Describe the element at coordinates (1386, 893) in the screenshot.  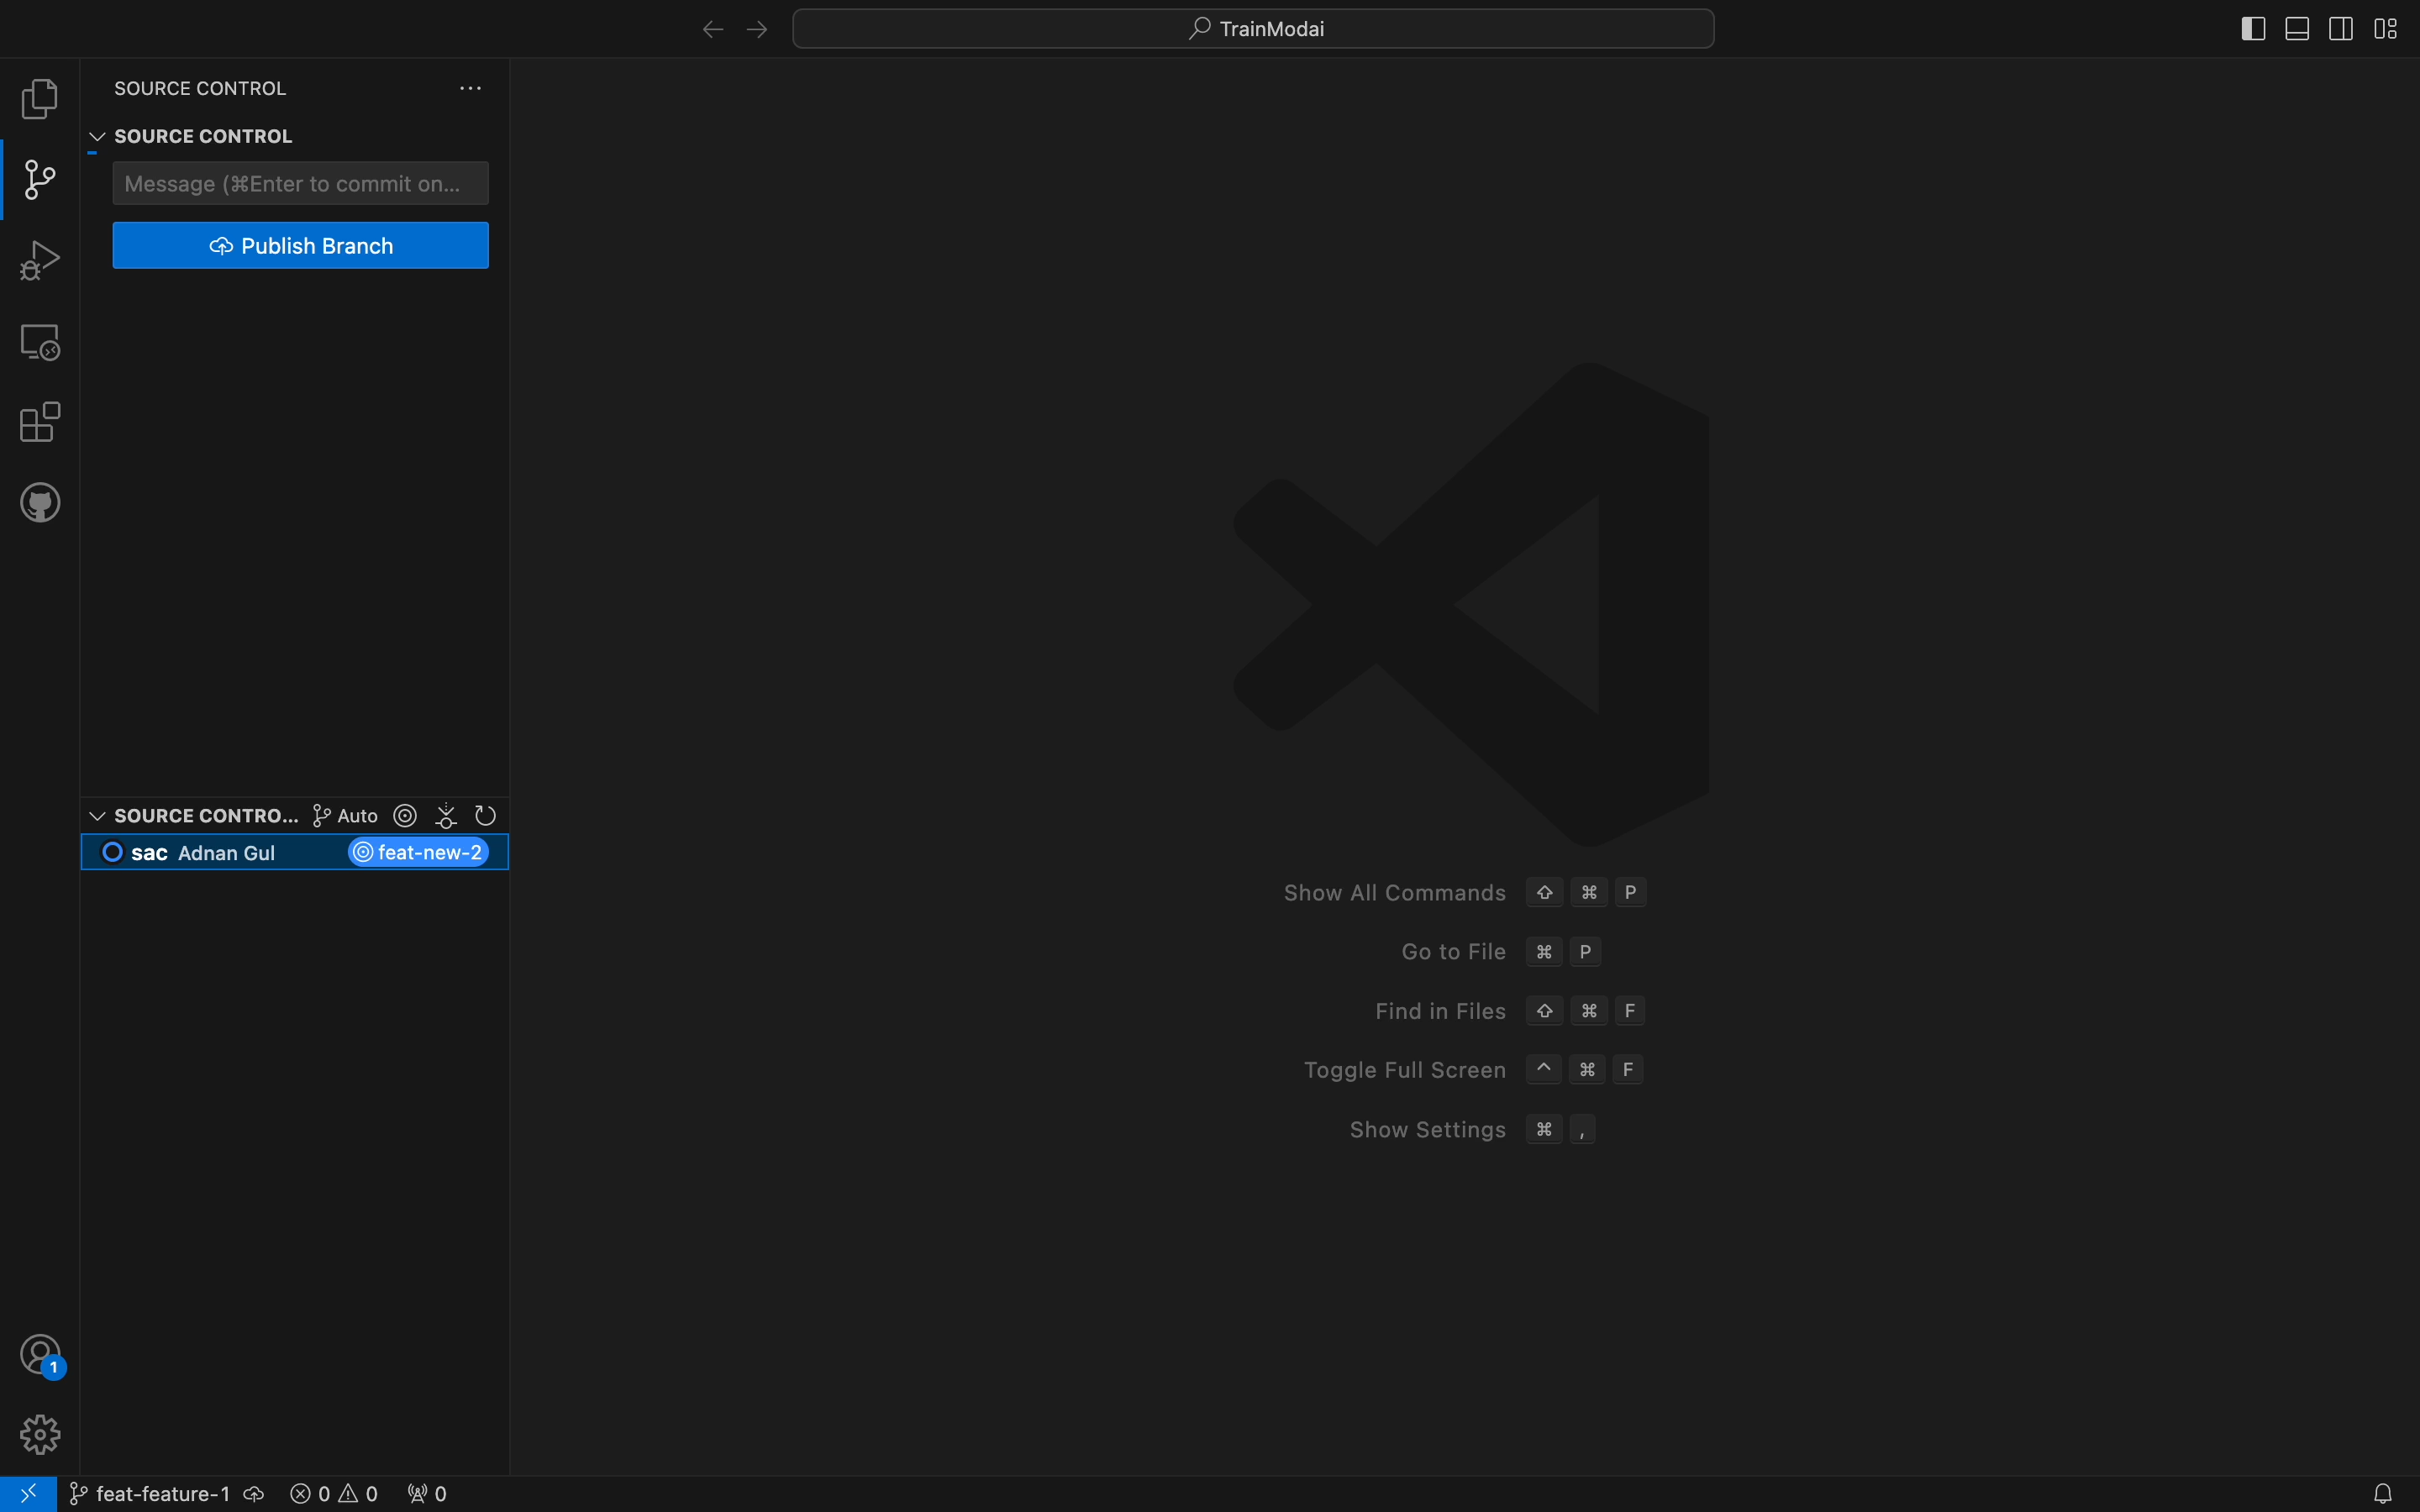
I see `Show All Commands` at that location.